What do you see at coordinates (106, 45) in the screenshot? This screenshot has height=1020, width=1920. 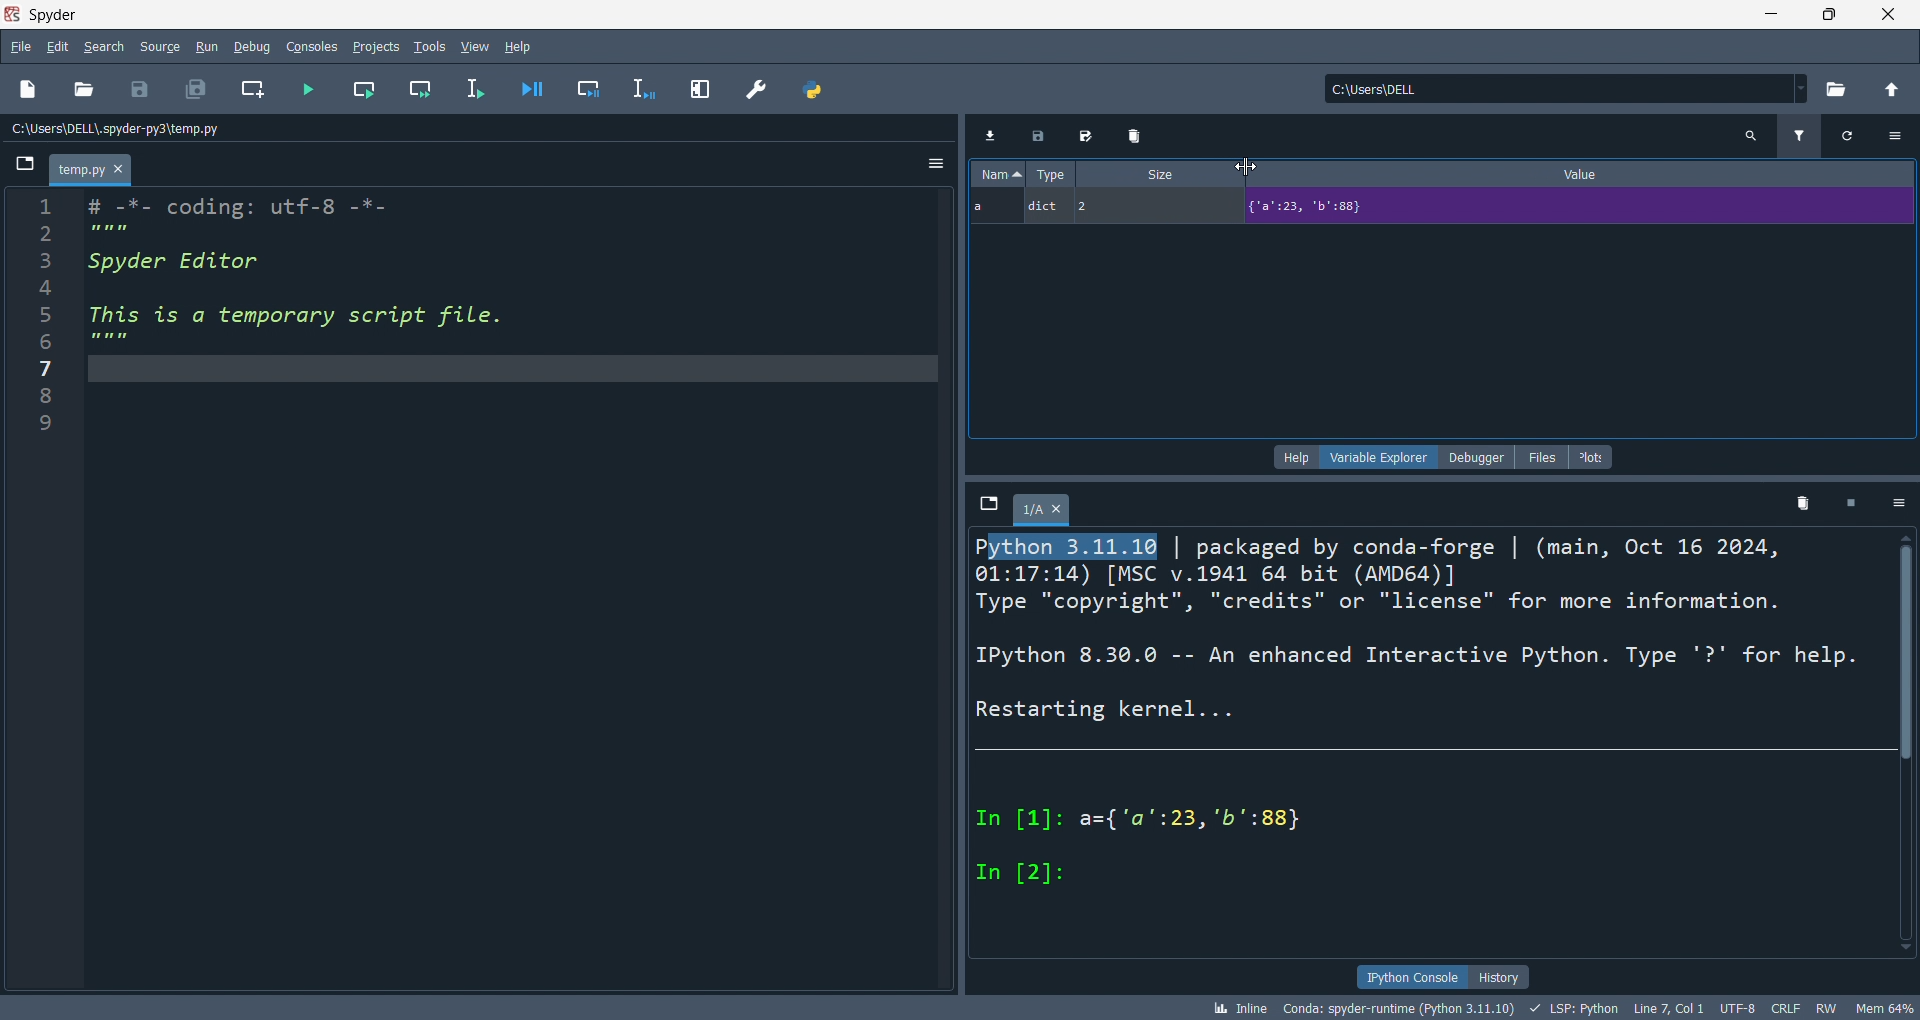 I see `search` at bounding box center [106, 45].